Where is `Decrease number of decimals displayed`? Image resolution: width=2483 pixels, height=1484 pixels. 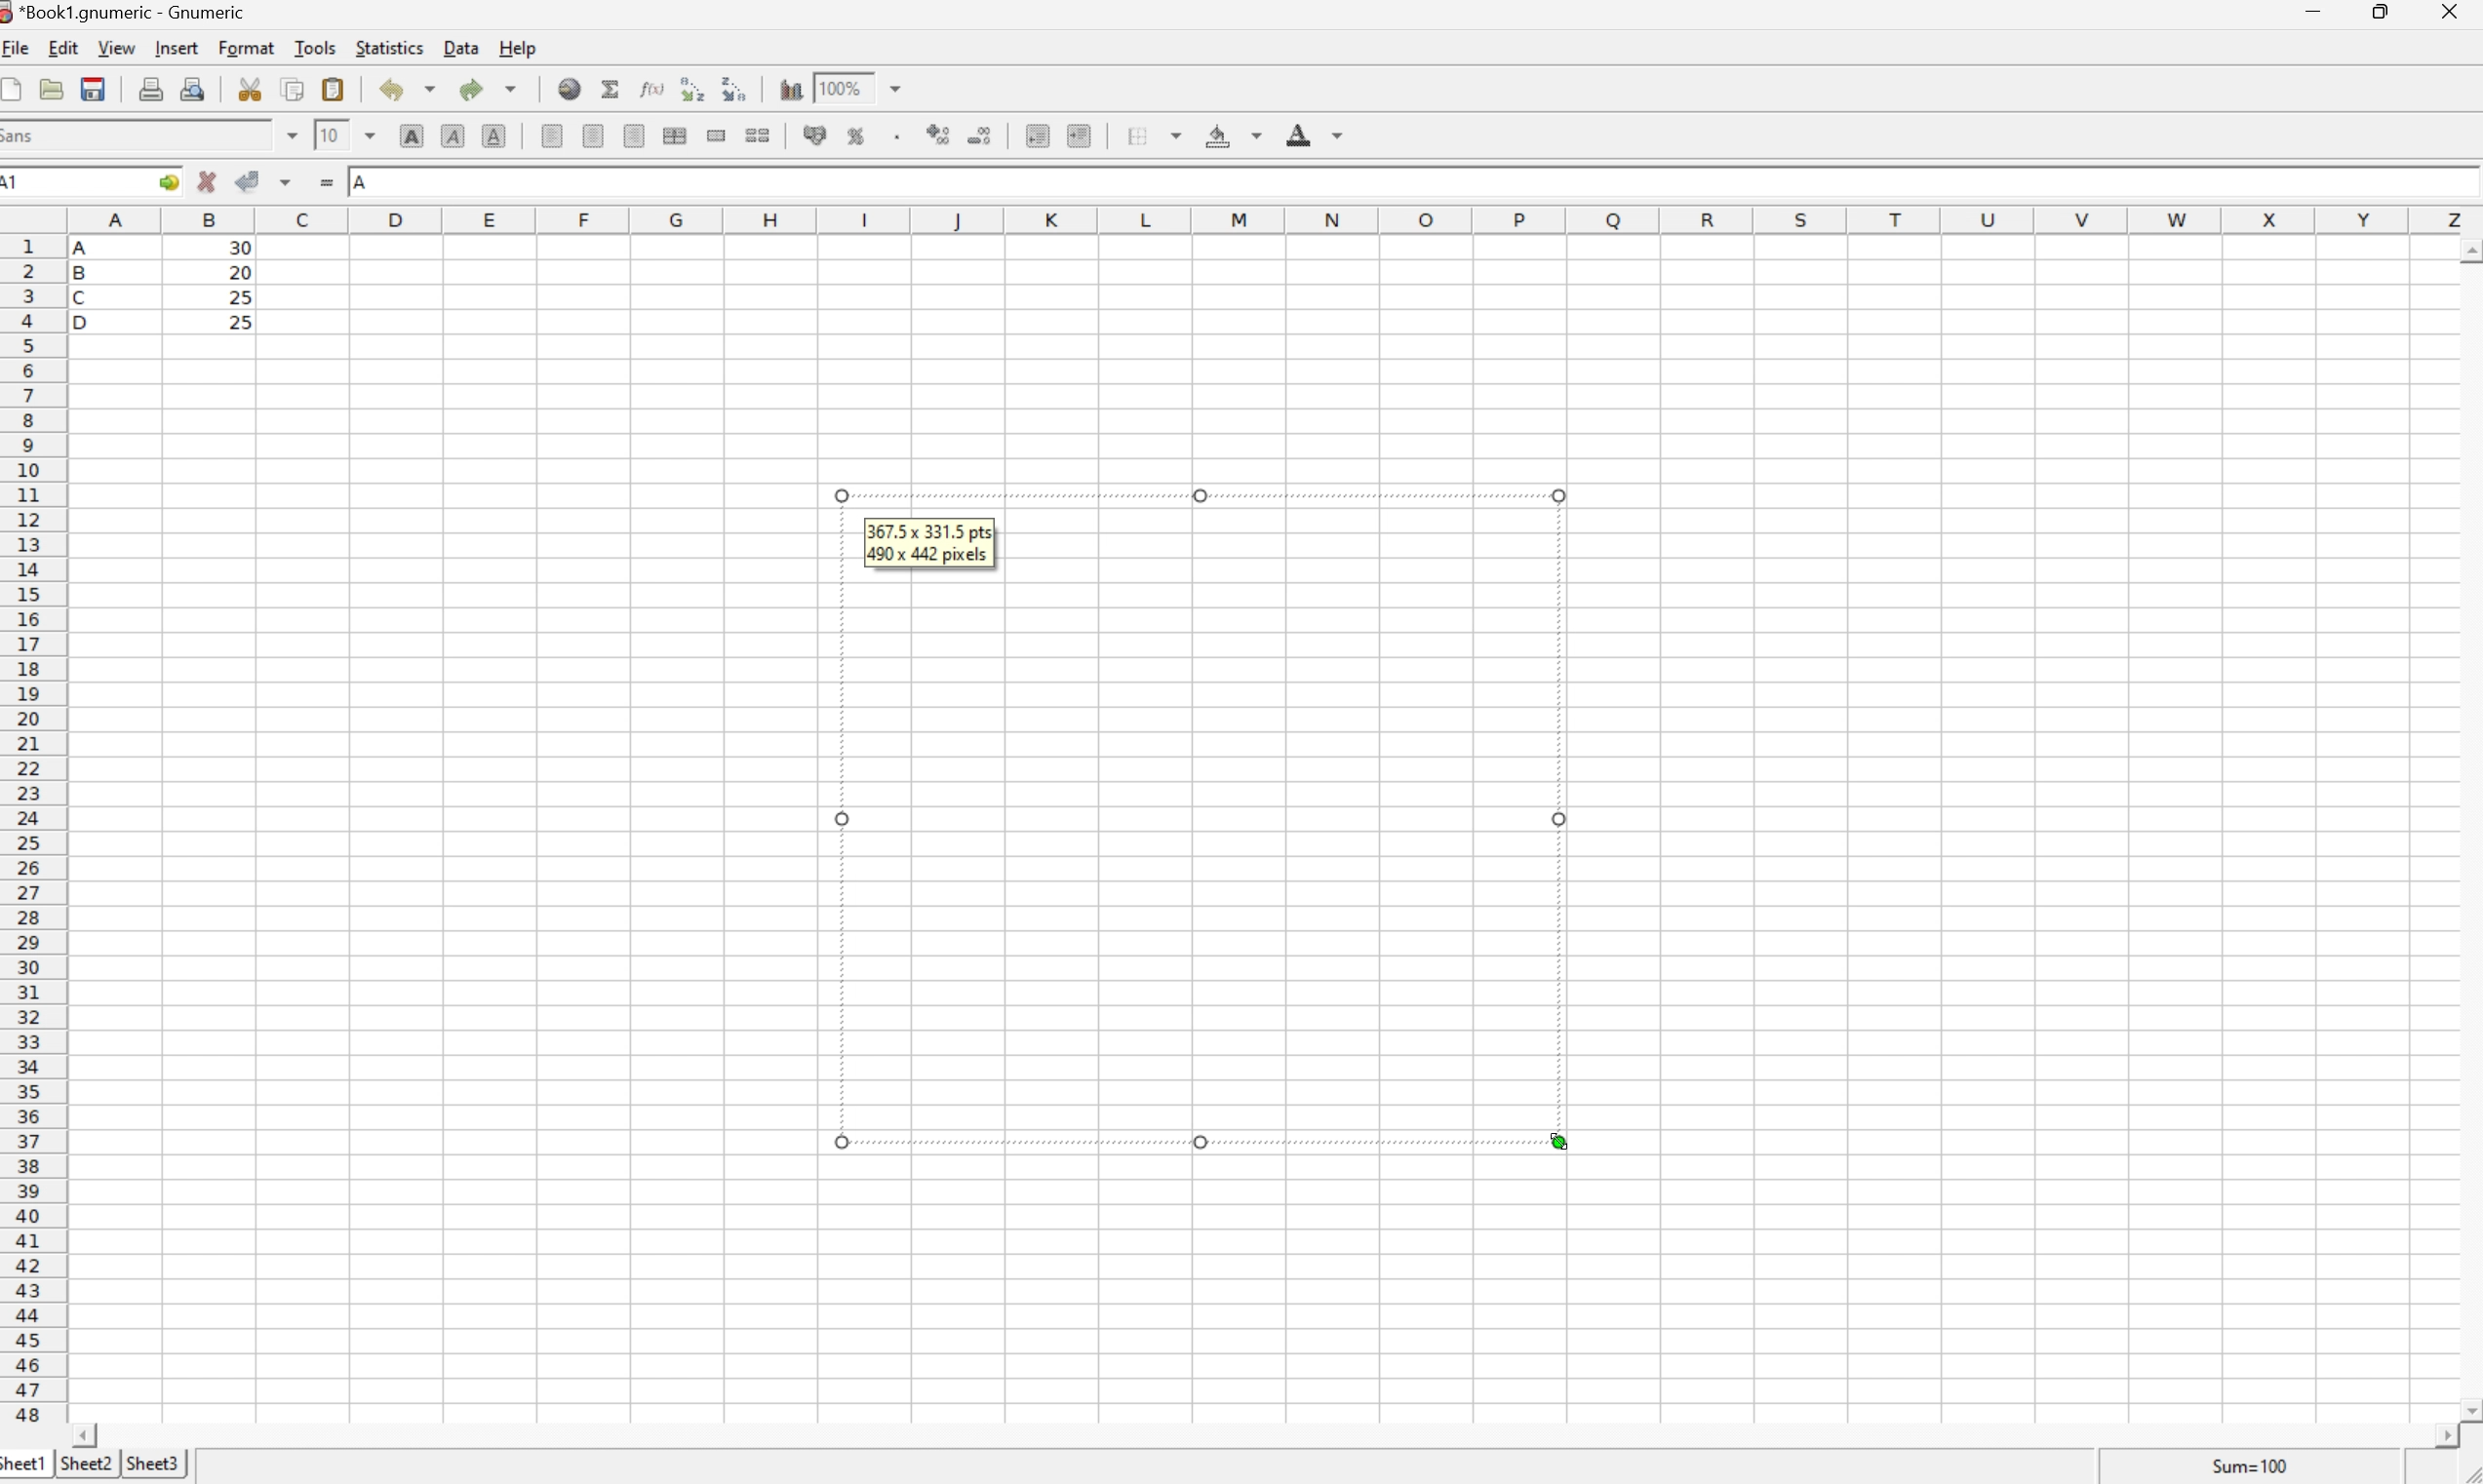 Decrease number of decimals displayed is located at coordinates (983, 137).